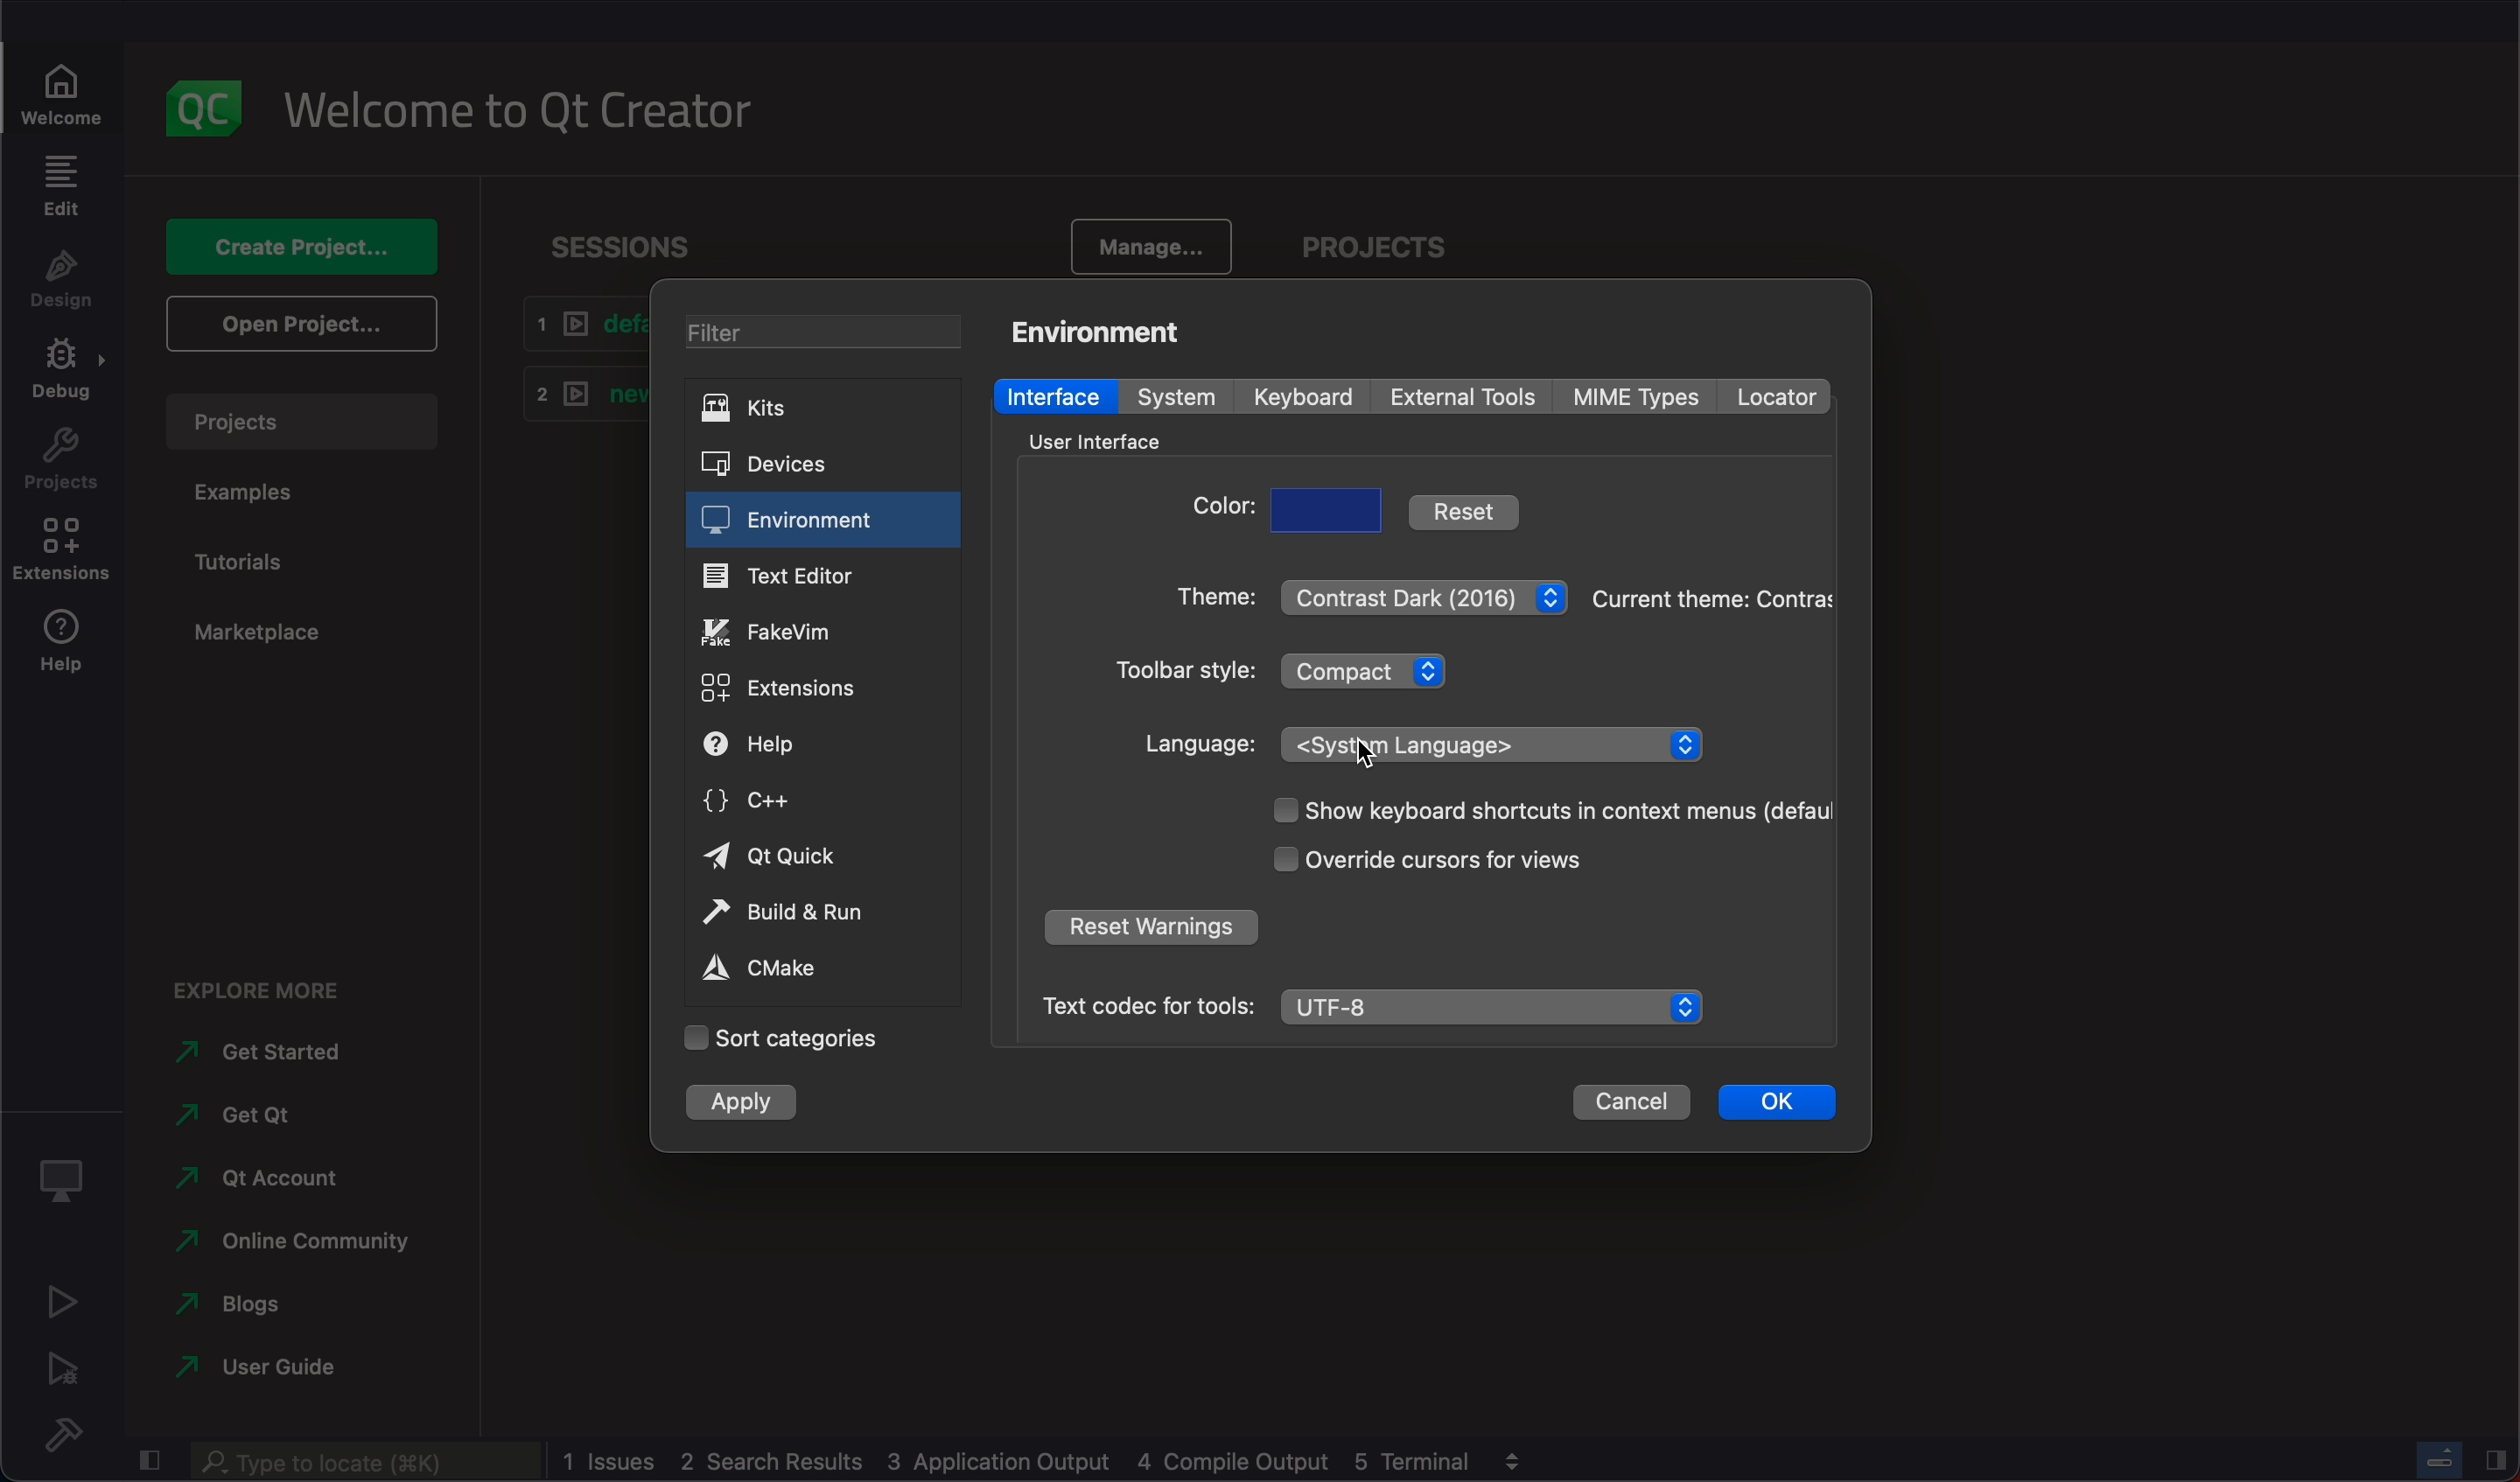  Describe the element at coordinates (523, 113) in the screenshot. I see `welcome to qt creator` at that location.